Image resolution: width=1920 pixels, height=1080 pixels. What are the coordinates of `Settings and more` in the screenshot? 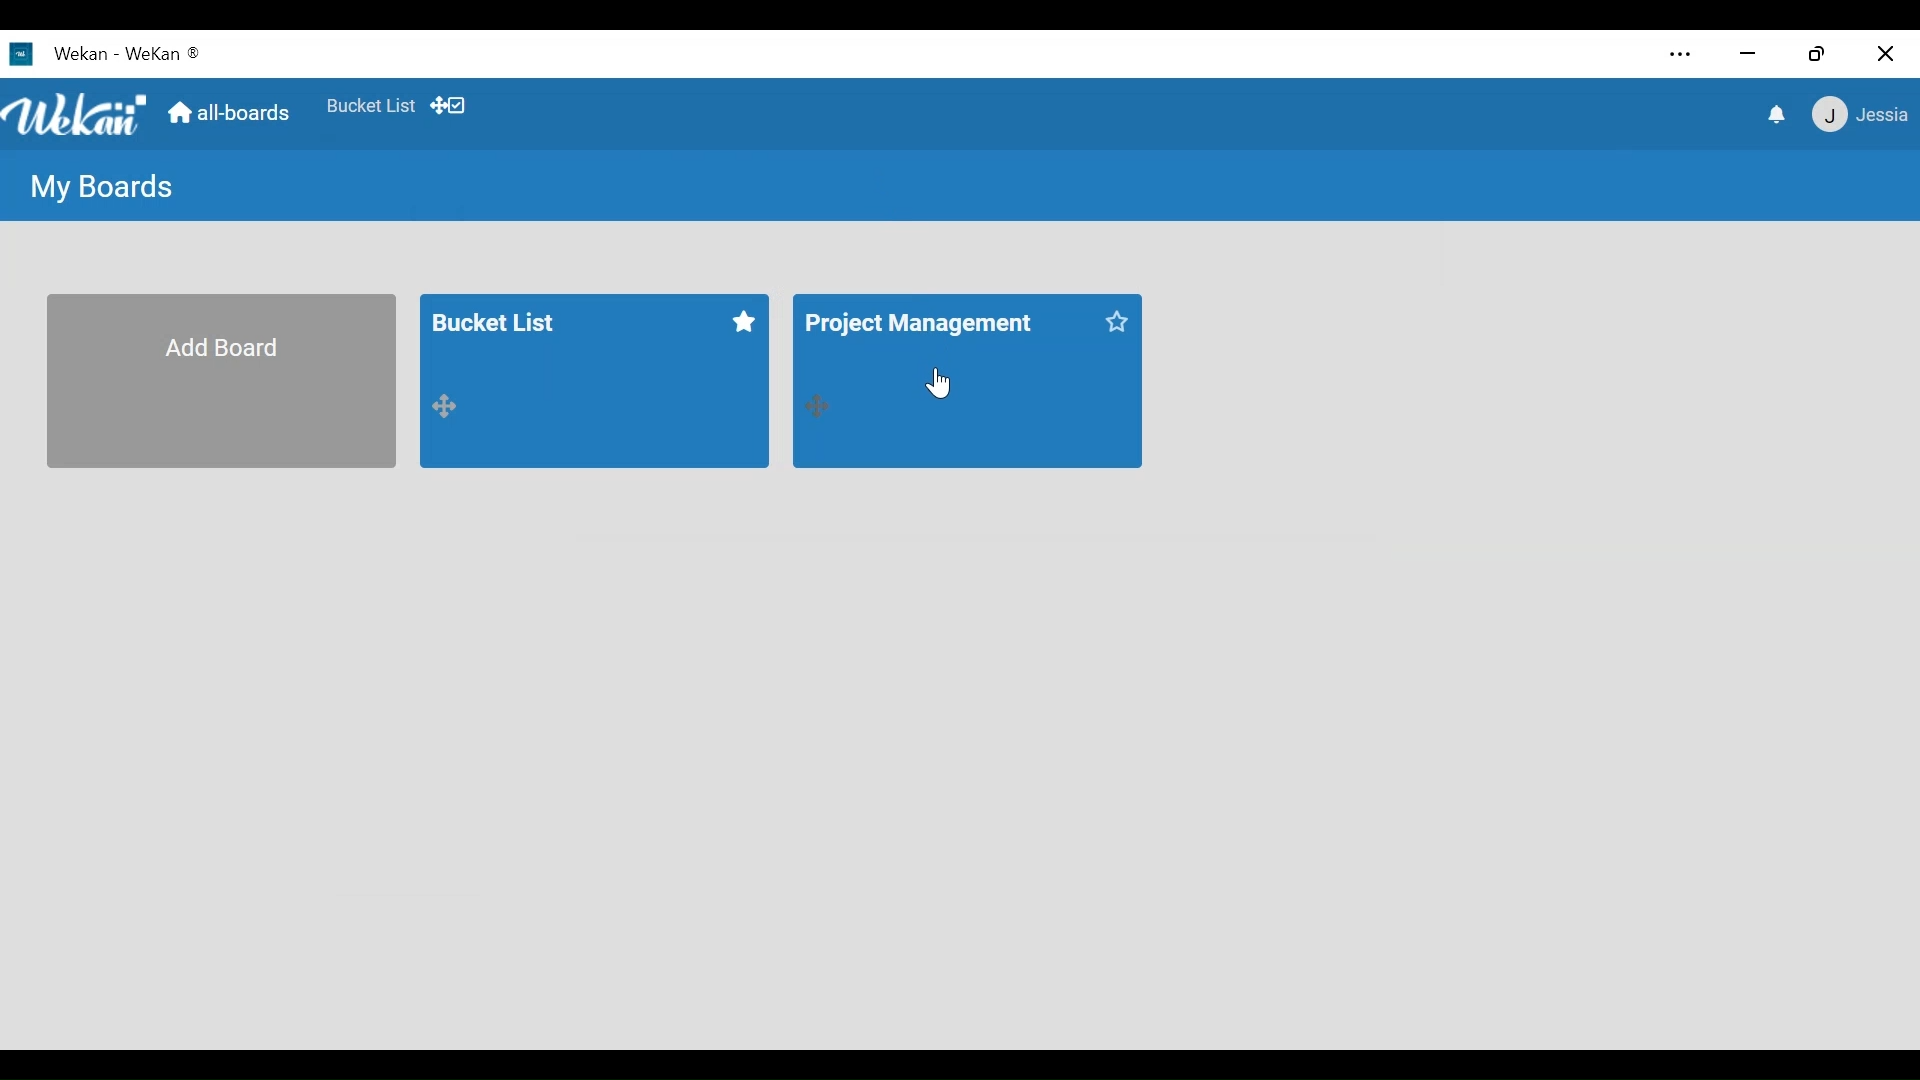 It's located at (1679, 56).